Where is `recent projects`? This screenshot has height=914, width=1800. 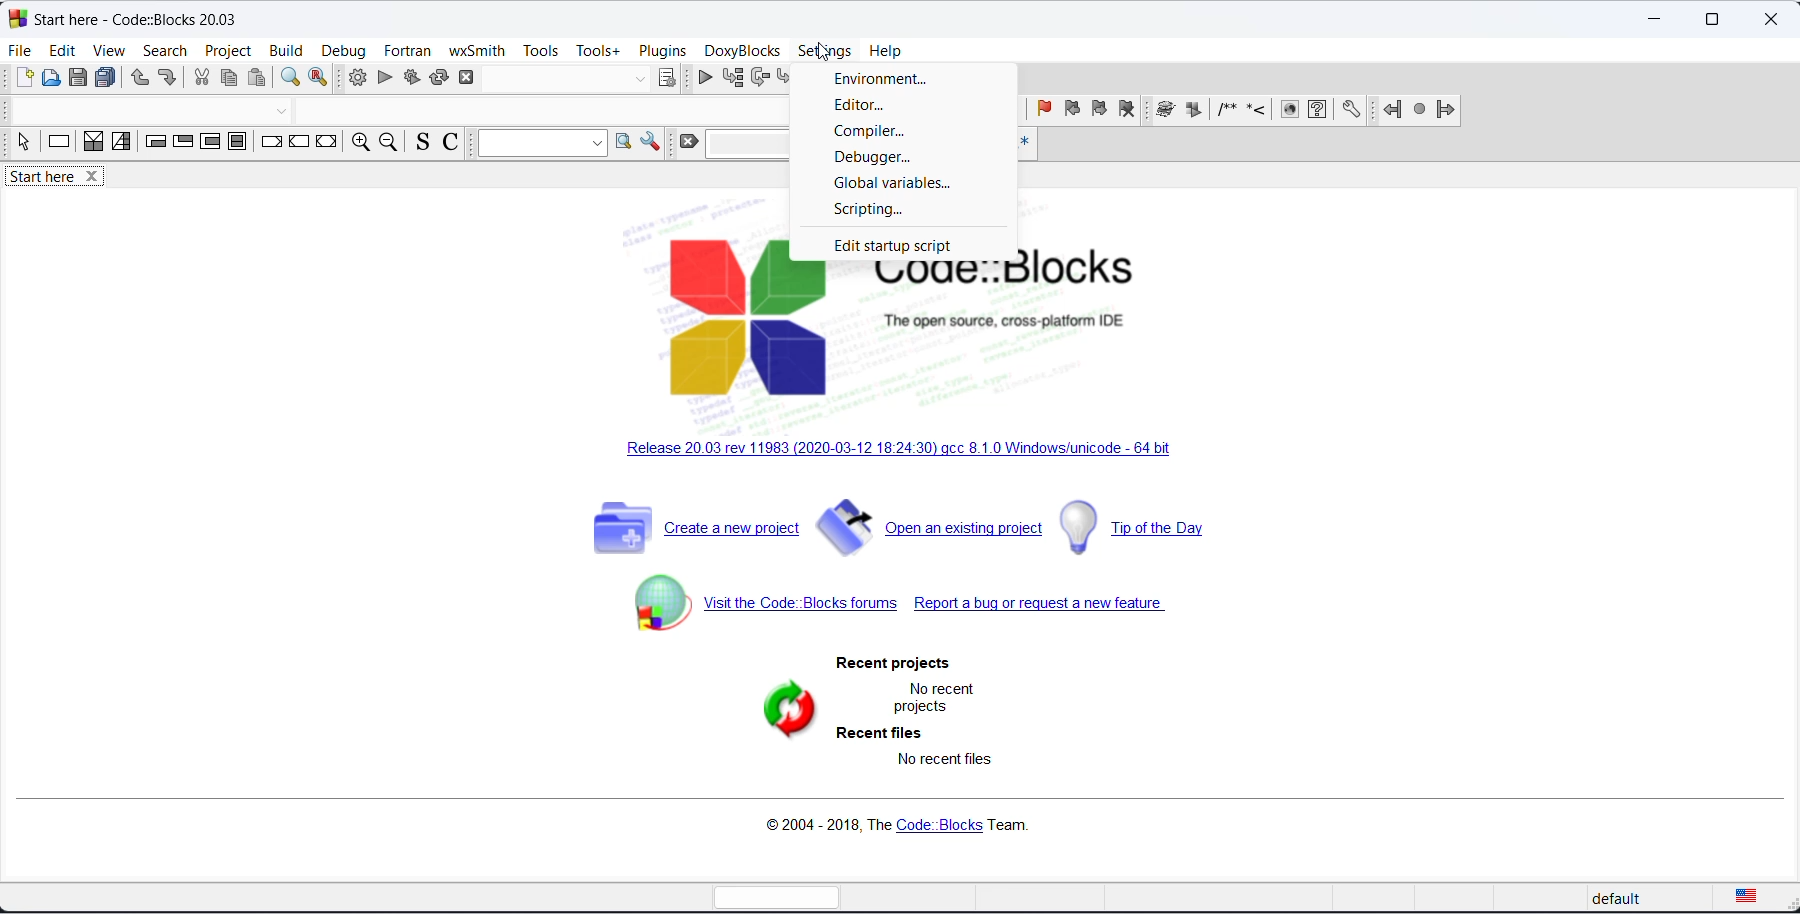 recent projects is located at coordinates (894, 663).